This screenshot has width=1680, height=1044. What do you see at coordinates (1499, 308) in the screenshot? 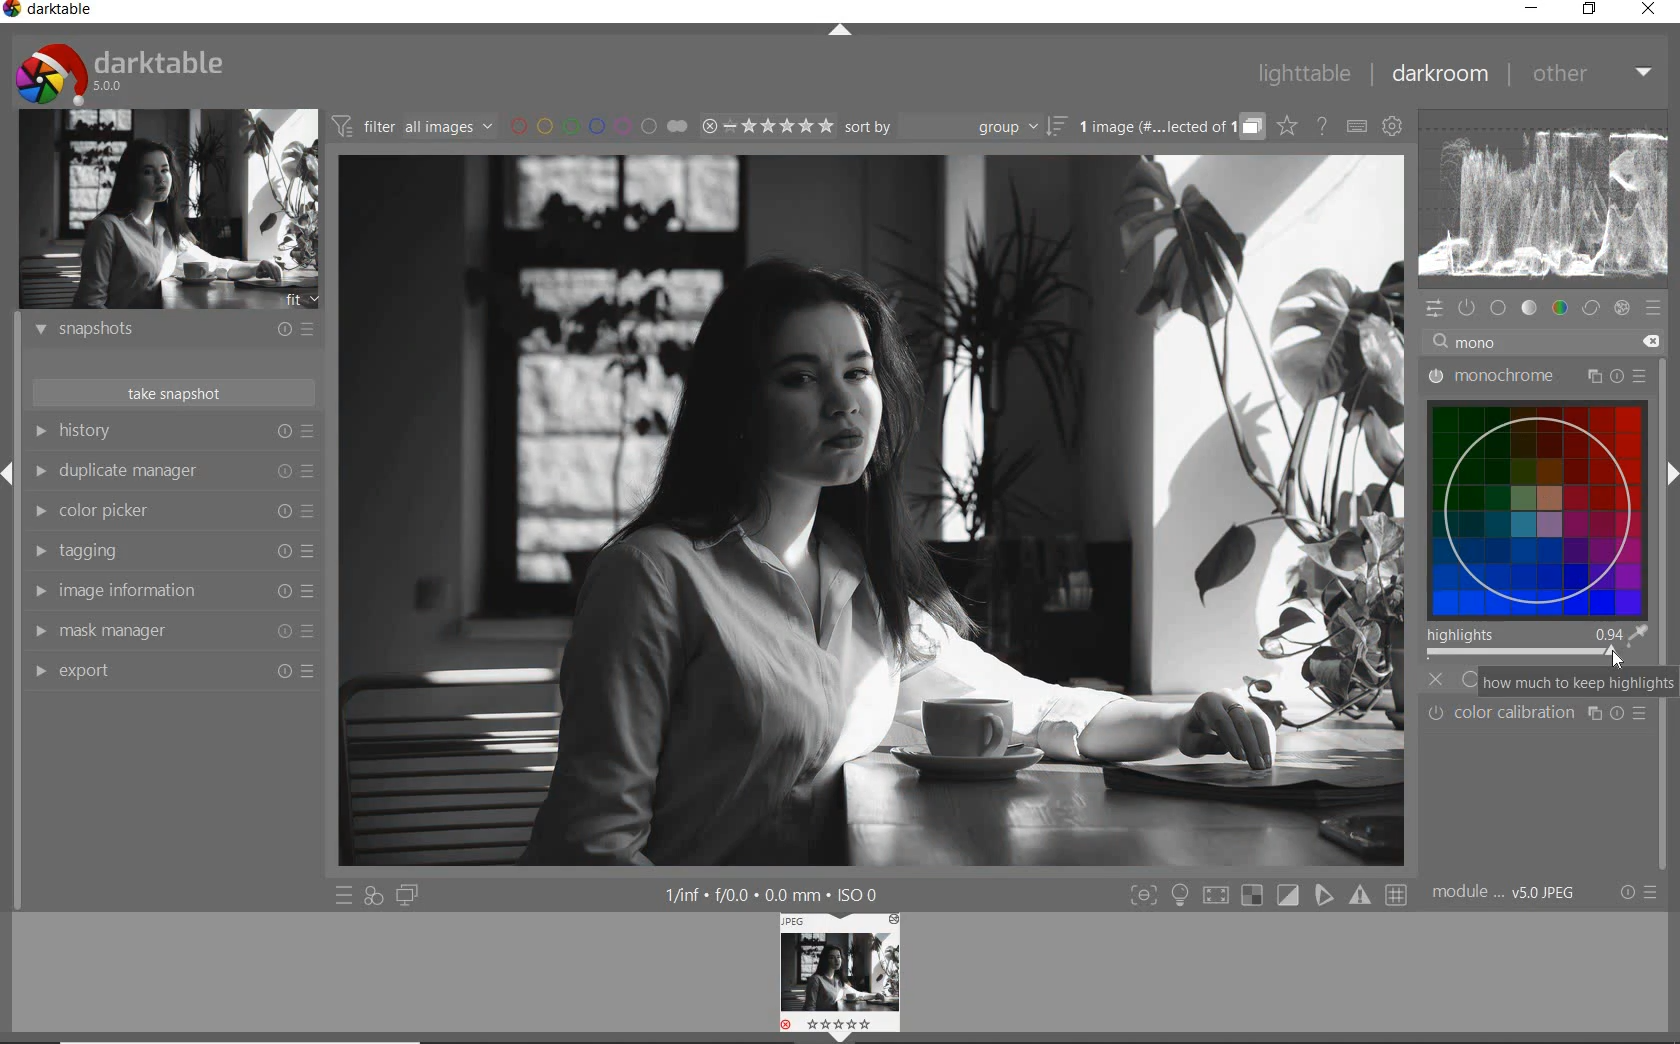
I see `base` at bounding box center [1499, 308].